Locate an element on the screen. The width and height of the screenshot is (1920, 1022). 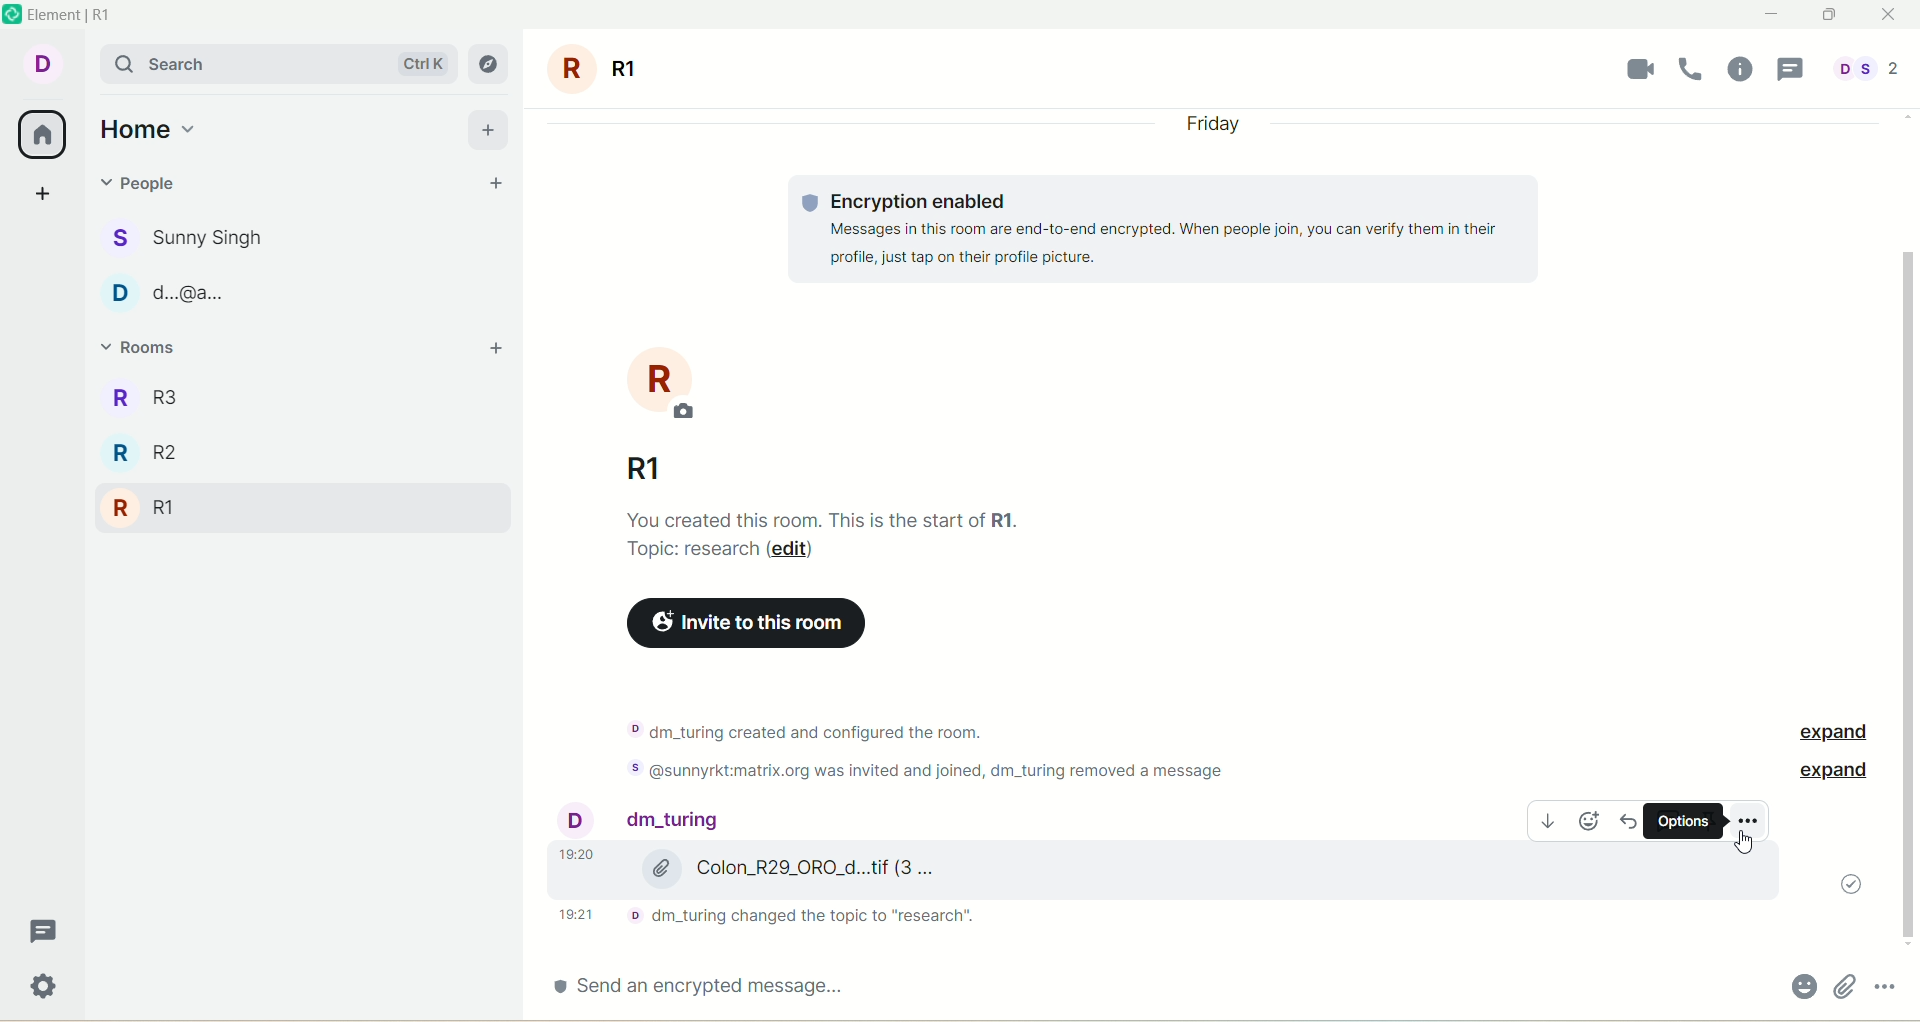
threads is located at coordinates (40, 936).